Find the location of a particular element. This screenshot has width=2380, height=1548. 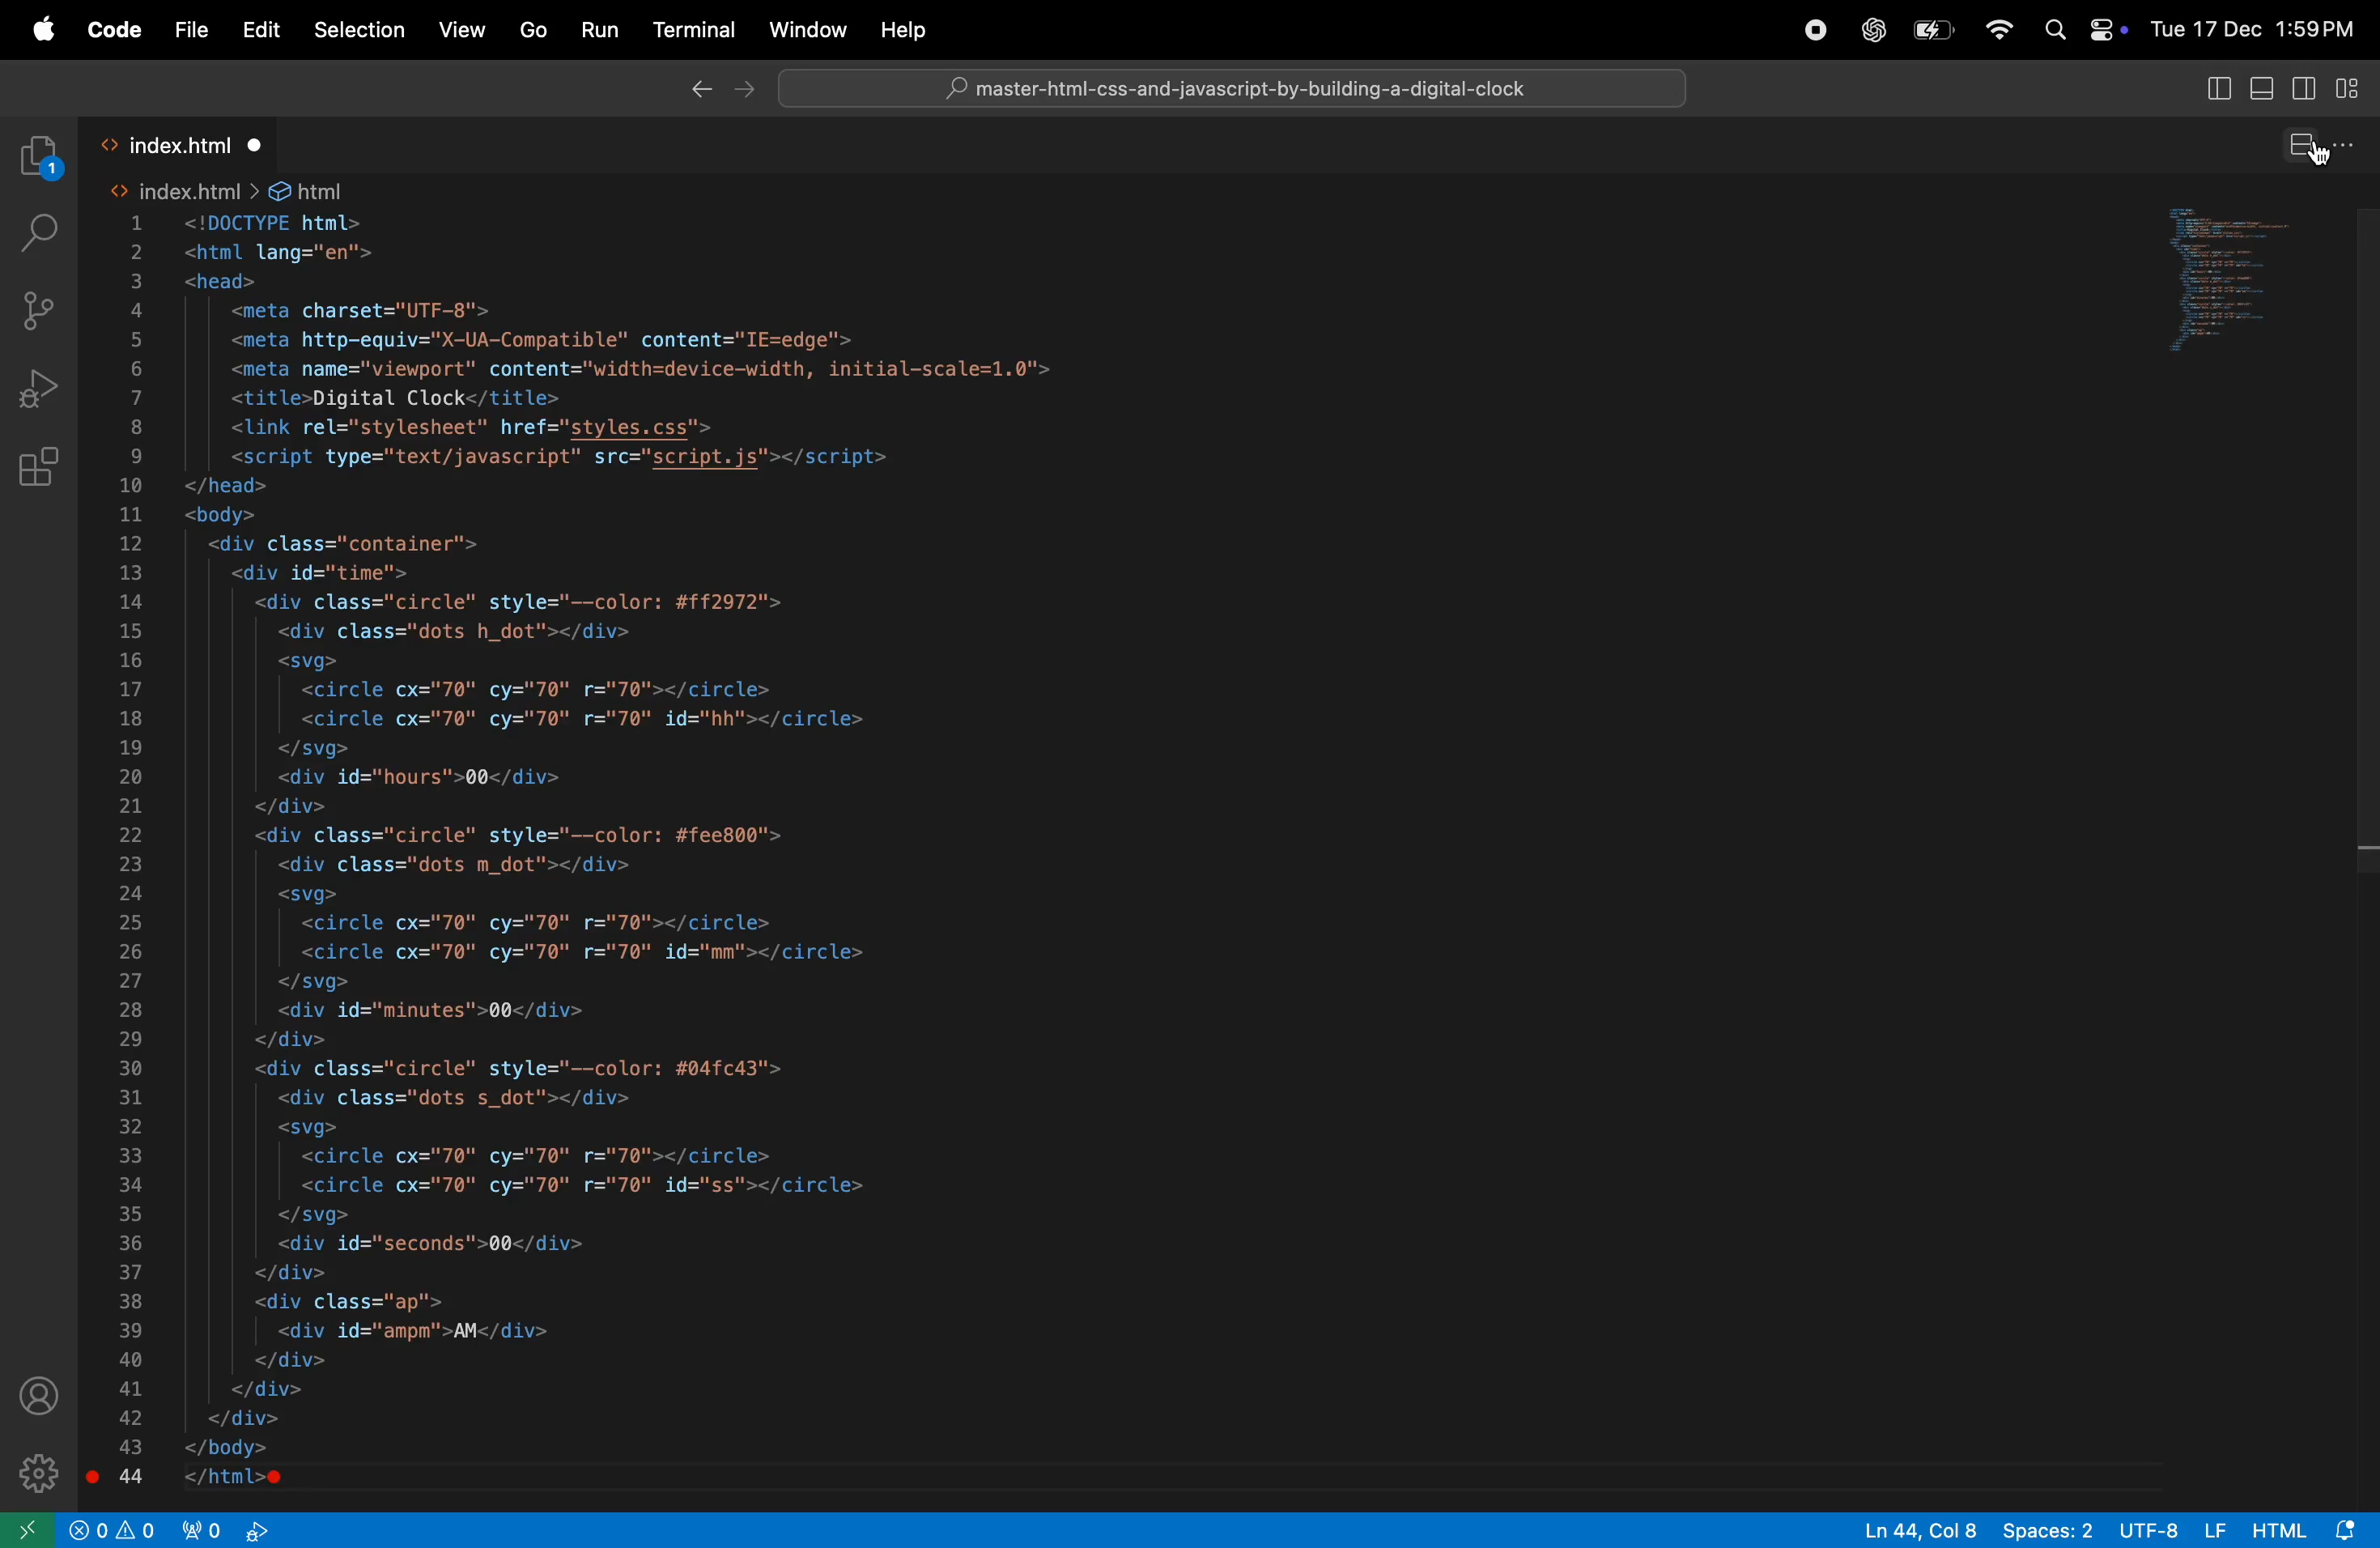

Go is located at coordinates (532, 28).